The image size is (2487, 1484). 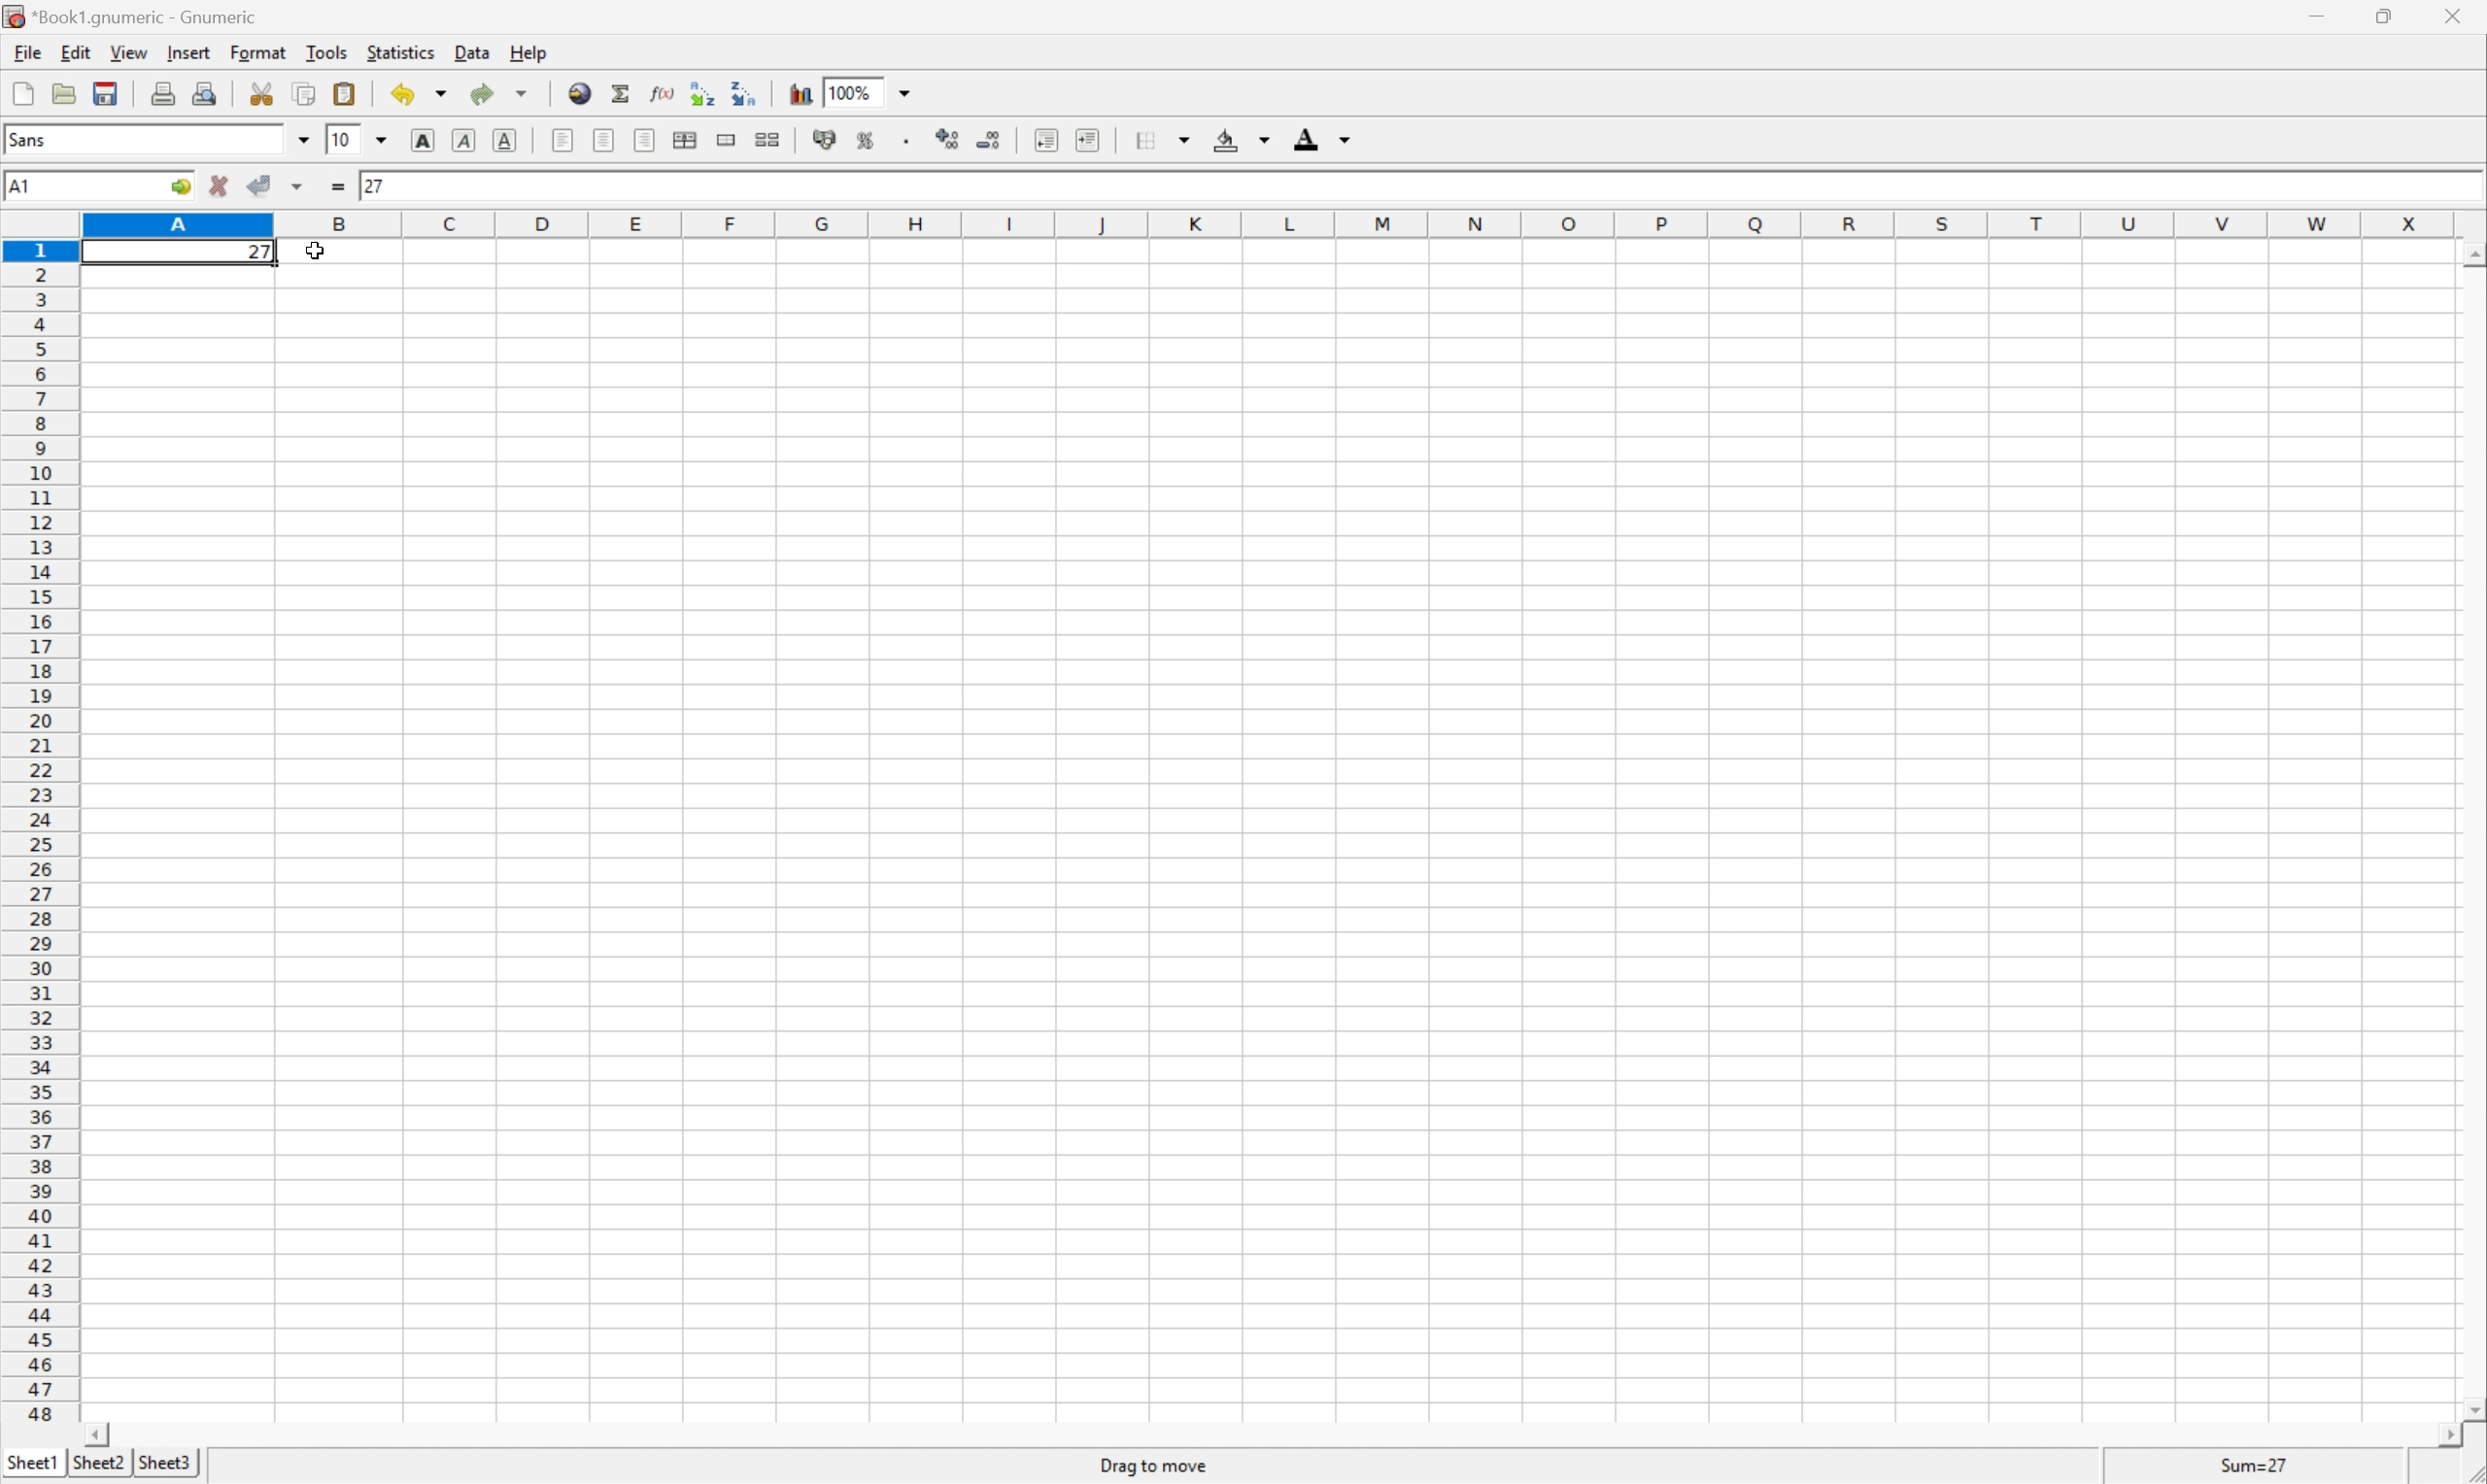 I want to click on Borders, so click(x=1161, y=137).